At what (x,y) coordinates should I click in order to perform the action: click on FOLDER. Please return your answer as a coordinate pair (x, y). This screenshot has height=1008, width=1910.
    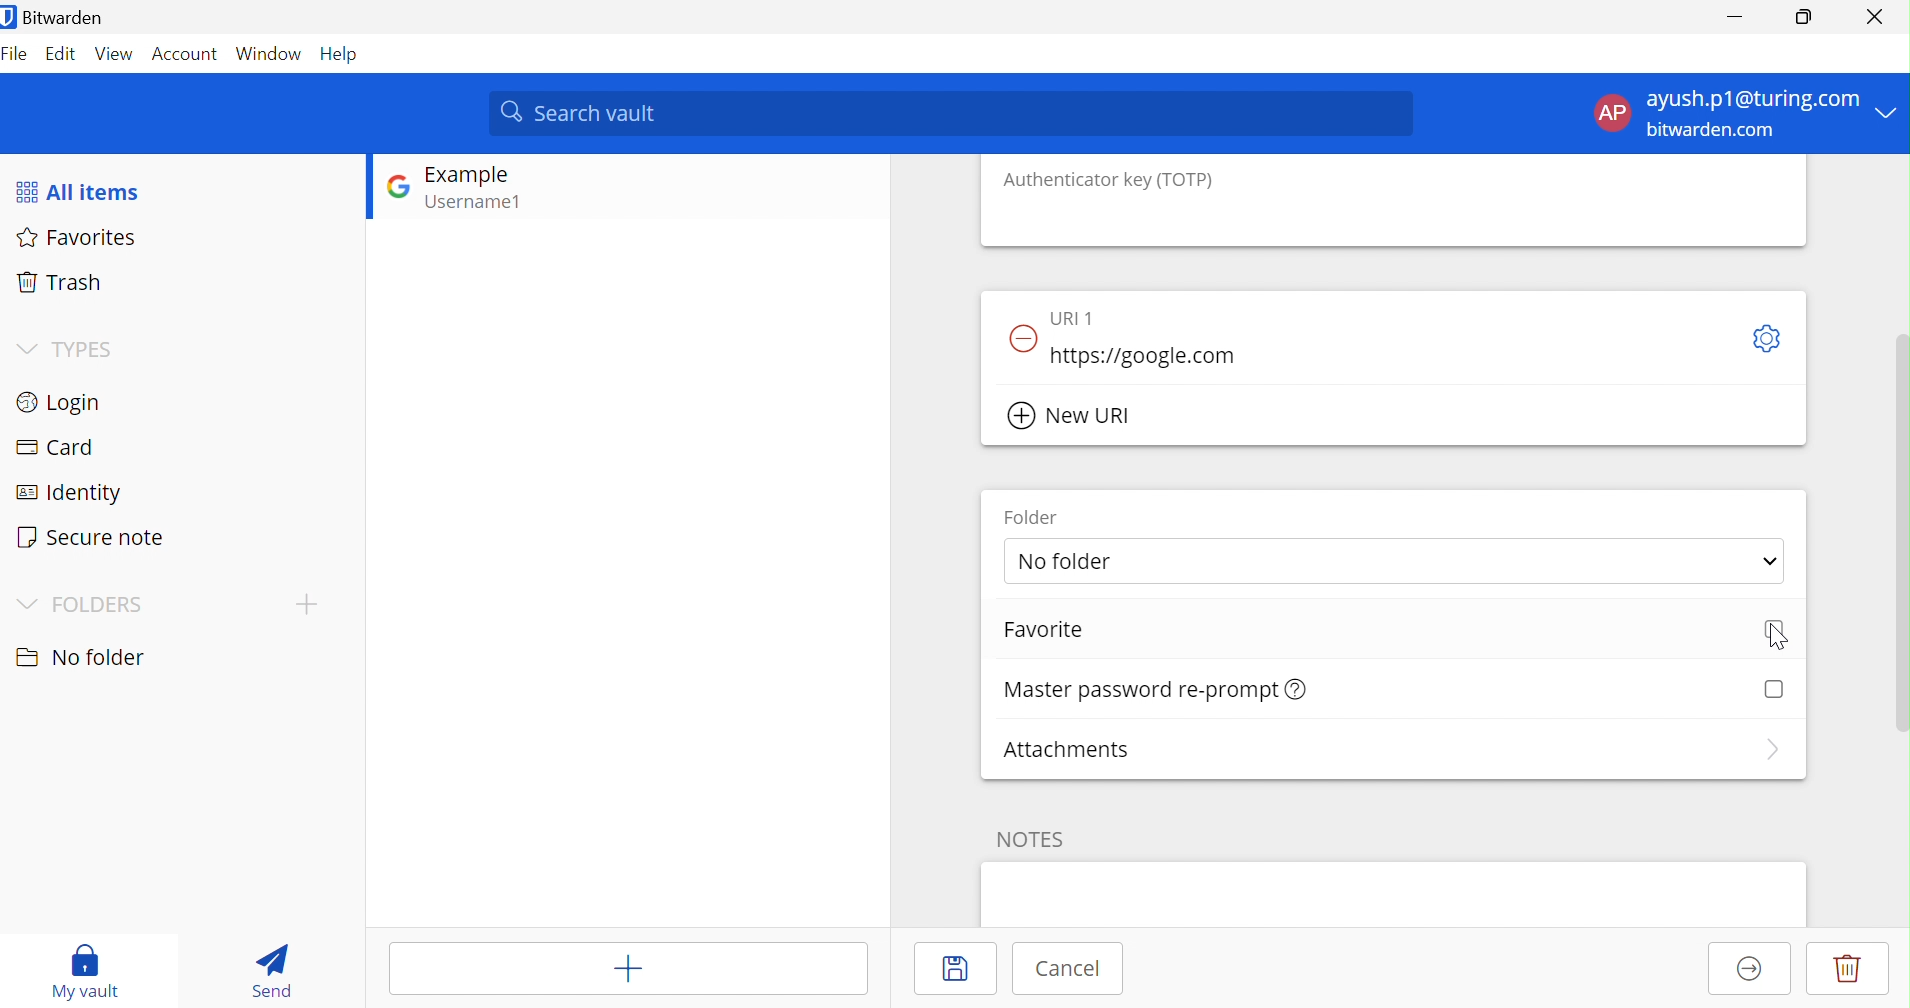
    Looking at the image, I should click on (99, 603).